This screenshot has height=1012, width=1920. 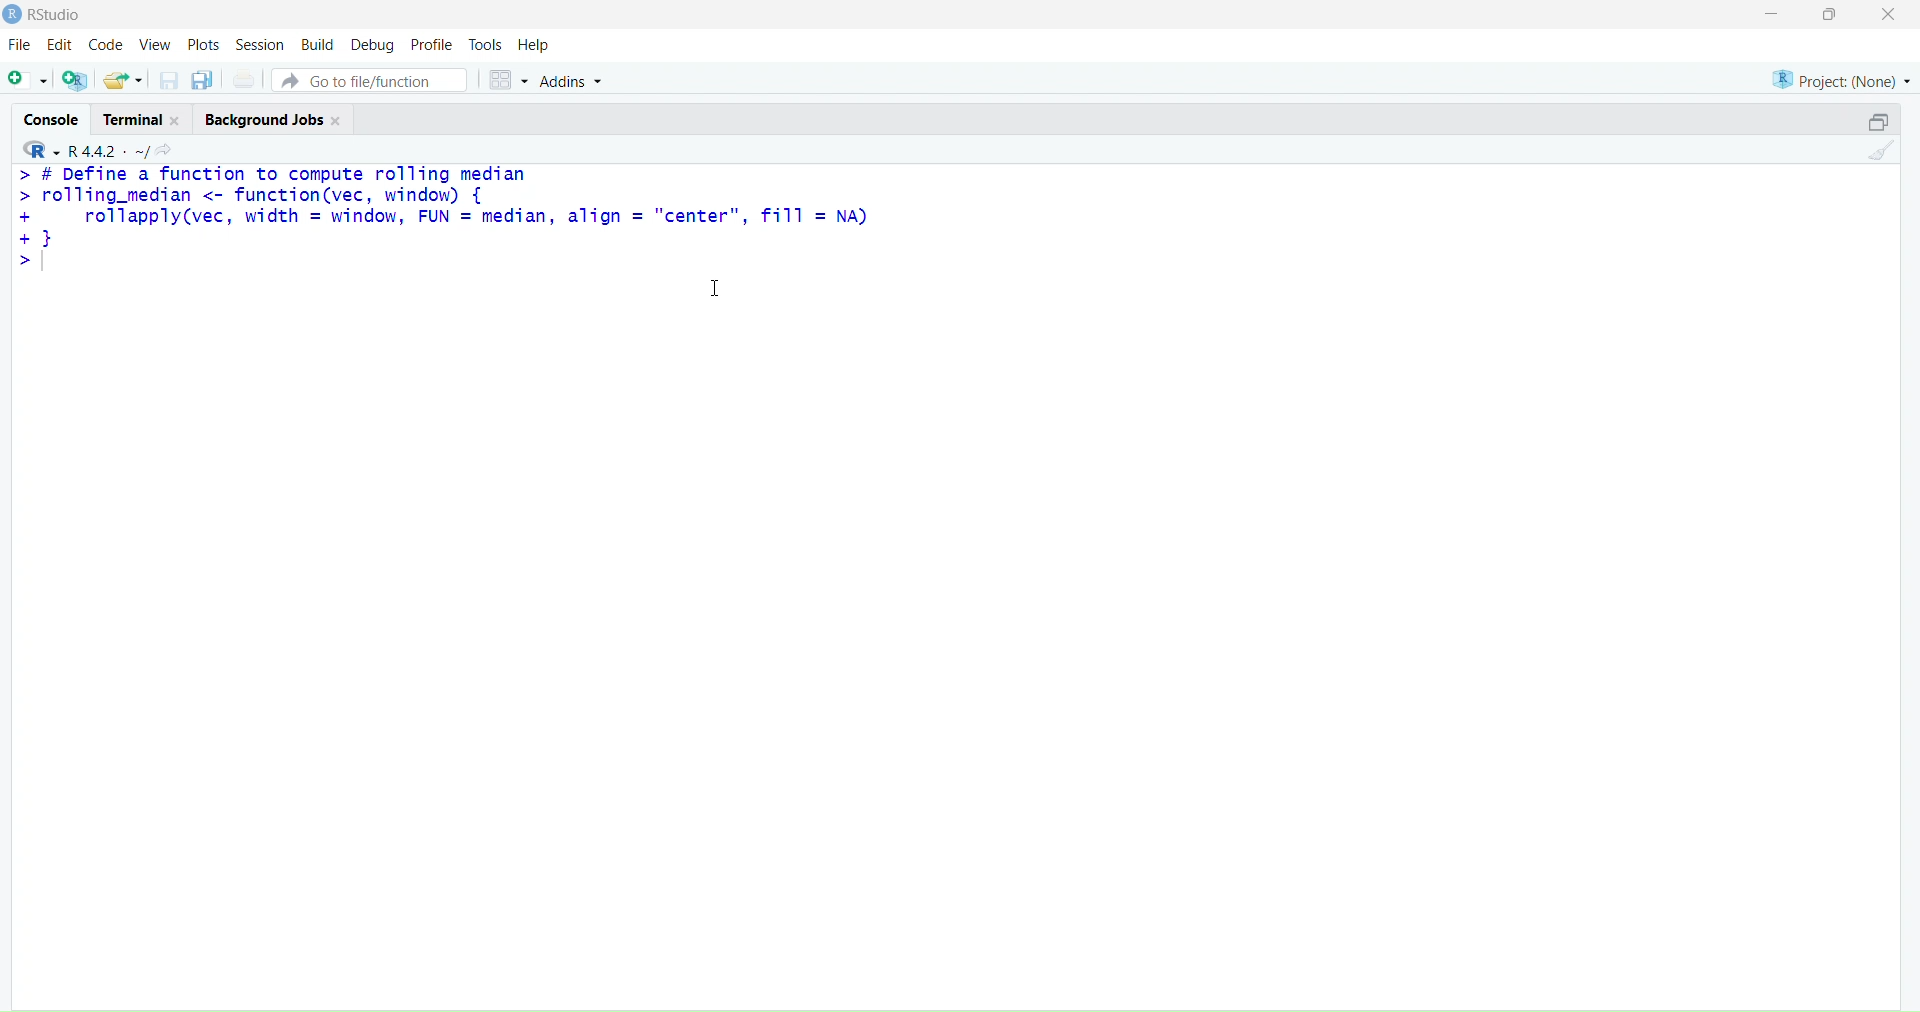 What do you see at coordinates (431, 45) in the screenshot?
I see `profile` at bounding box center [431, 45].